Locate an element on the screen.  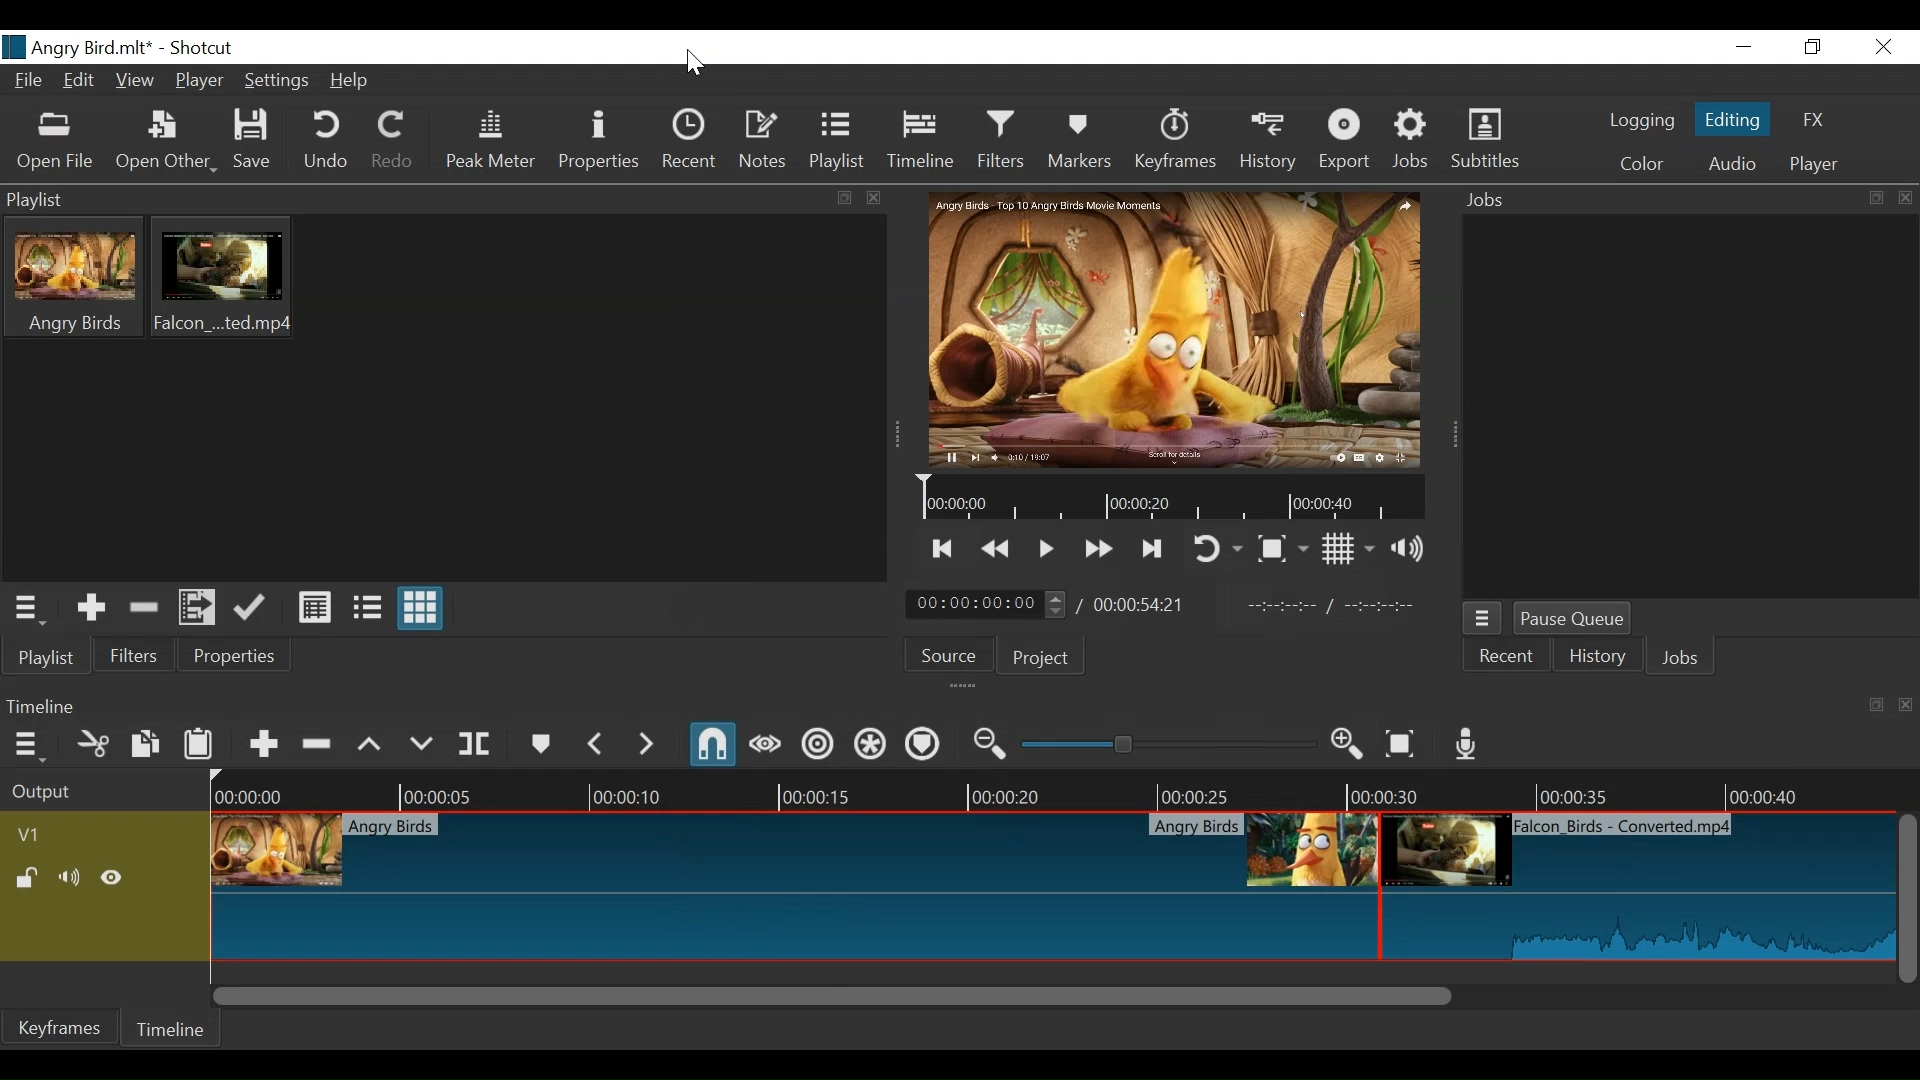
History is located at coordinates (1592, 655).